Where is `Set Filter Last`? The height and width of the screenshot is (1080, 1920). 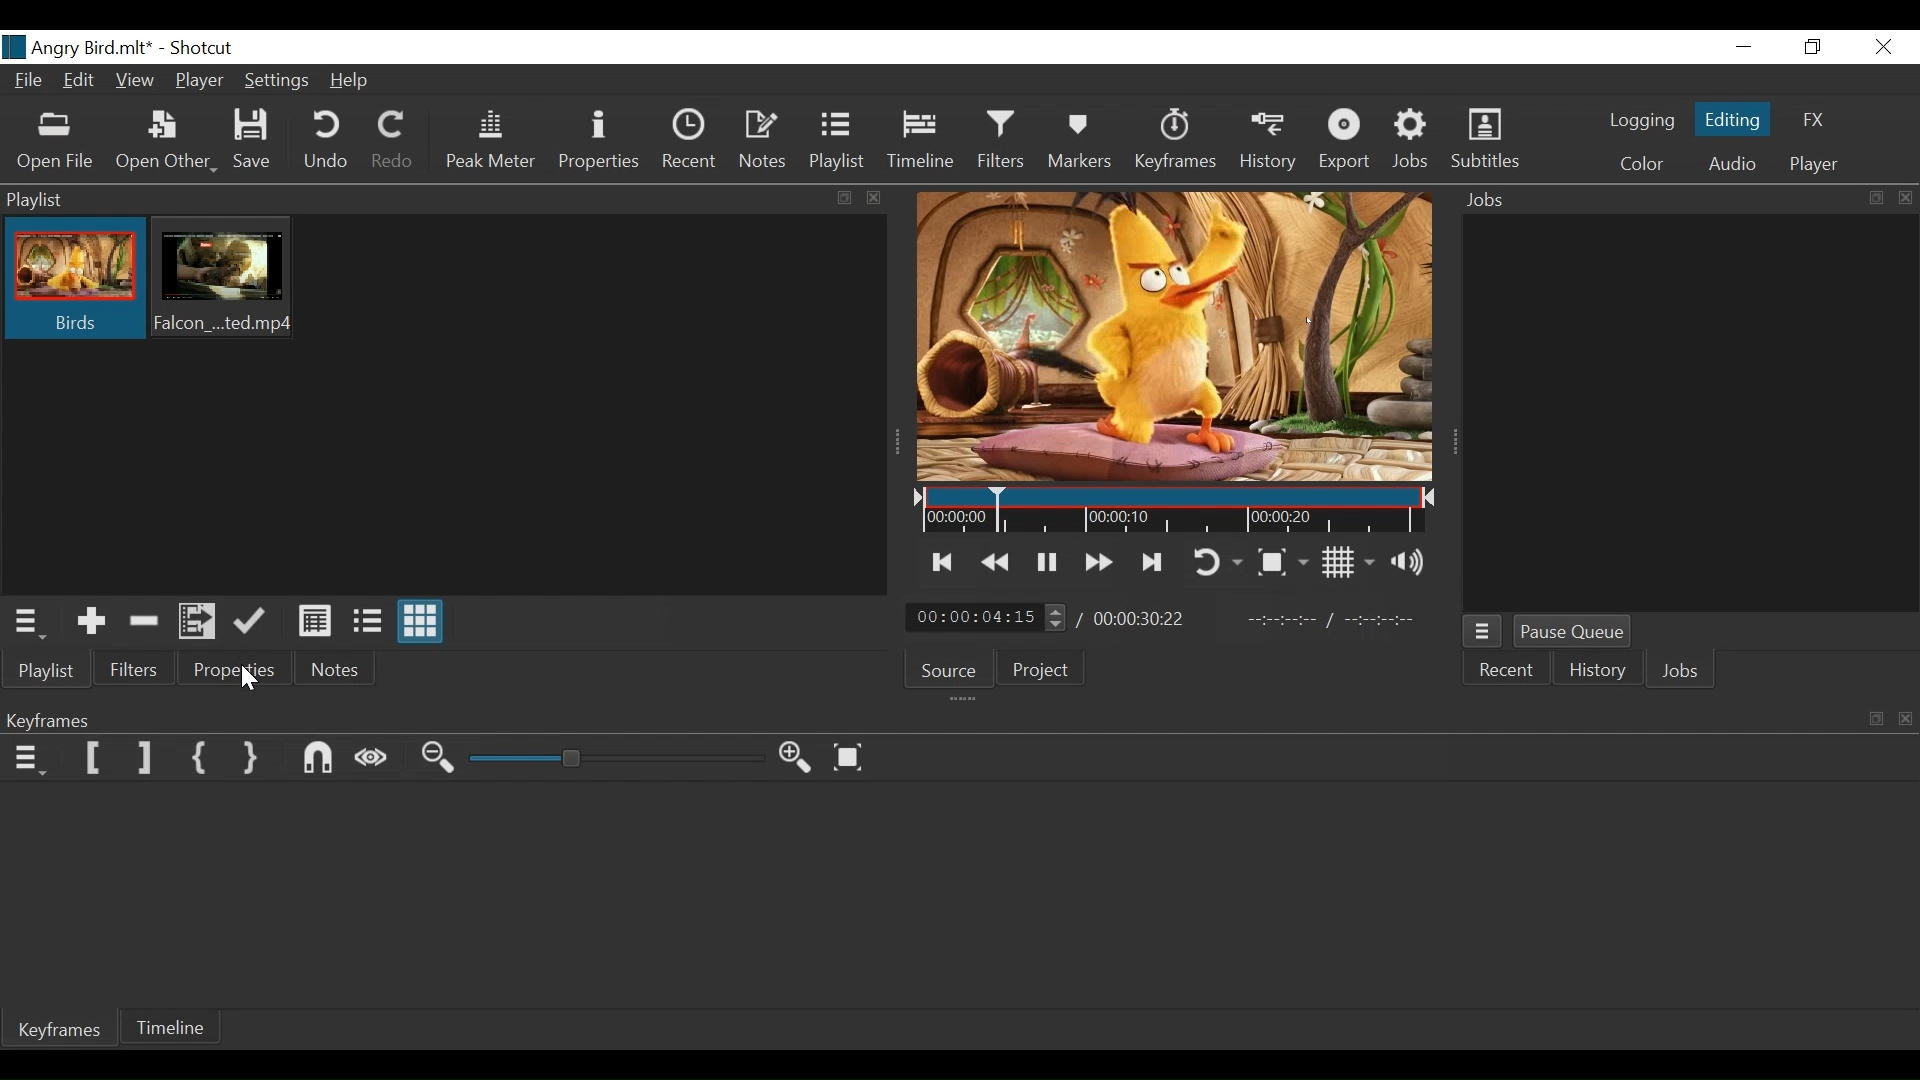 Set Filter Last is located at coordinates (147, 760).